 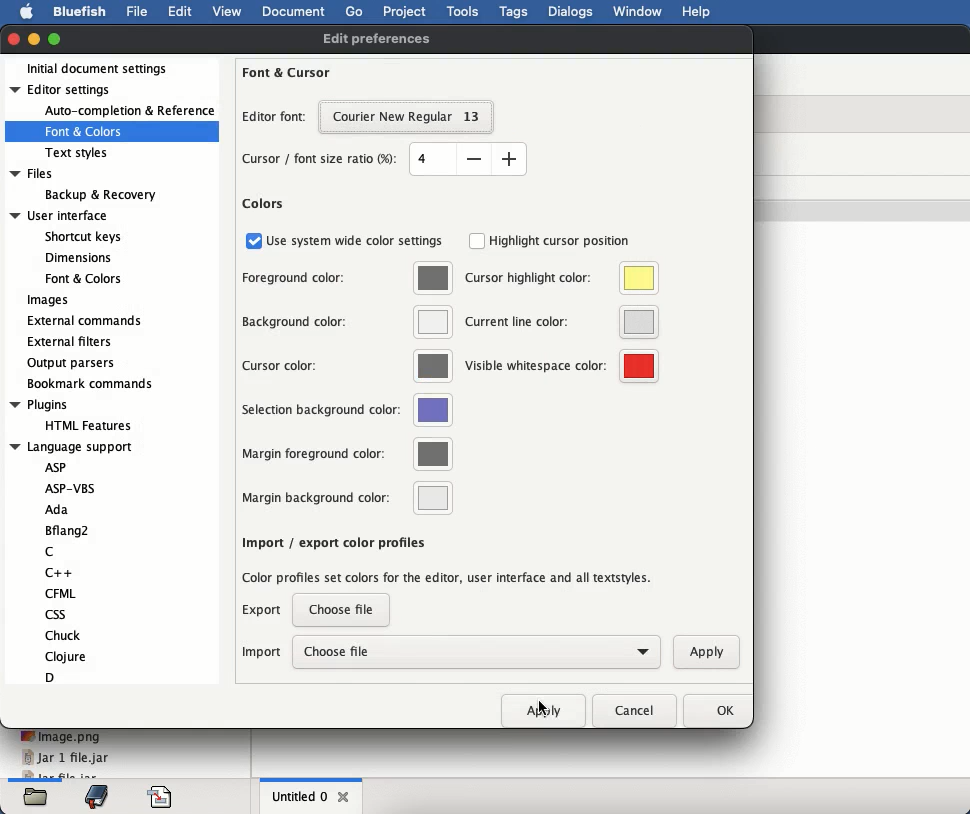 What do you see at coordinates (84, 563) in the screenshot?
I see `language support` at bounding box center [84, 563].